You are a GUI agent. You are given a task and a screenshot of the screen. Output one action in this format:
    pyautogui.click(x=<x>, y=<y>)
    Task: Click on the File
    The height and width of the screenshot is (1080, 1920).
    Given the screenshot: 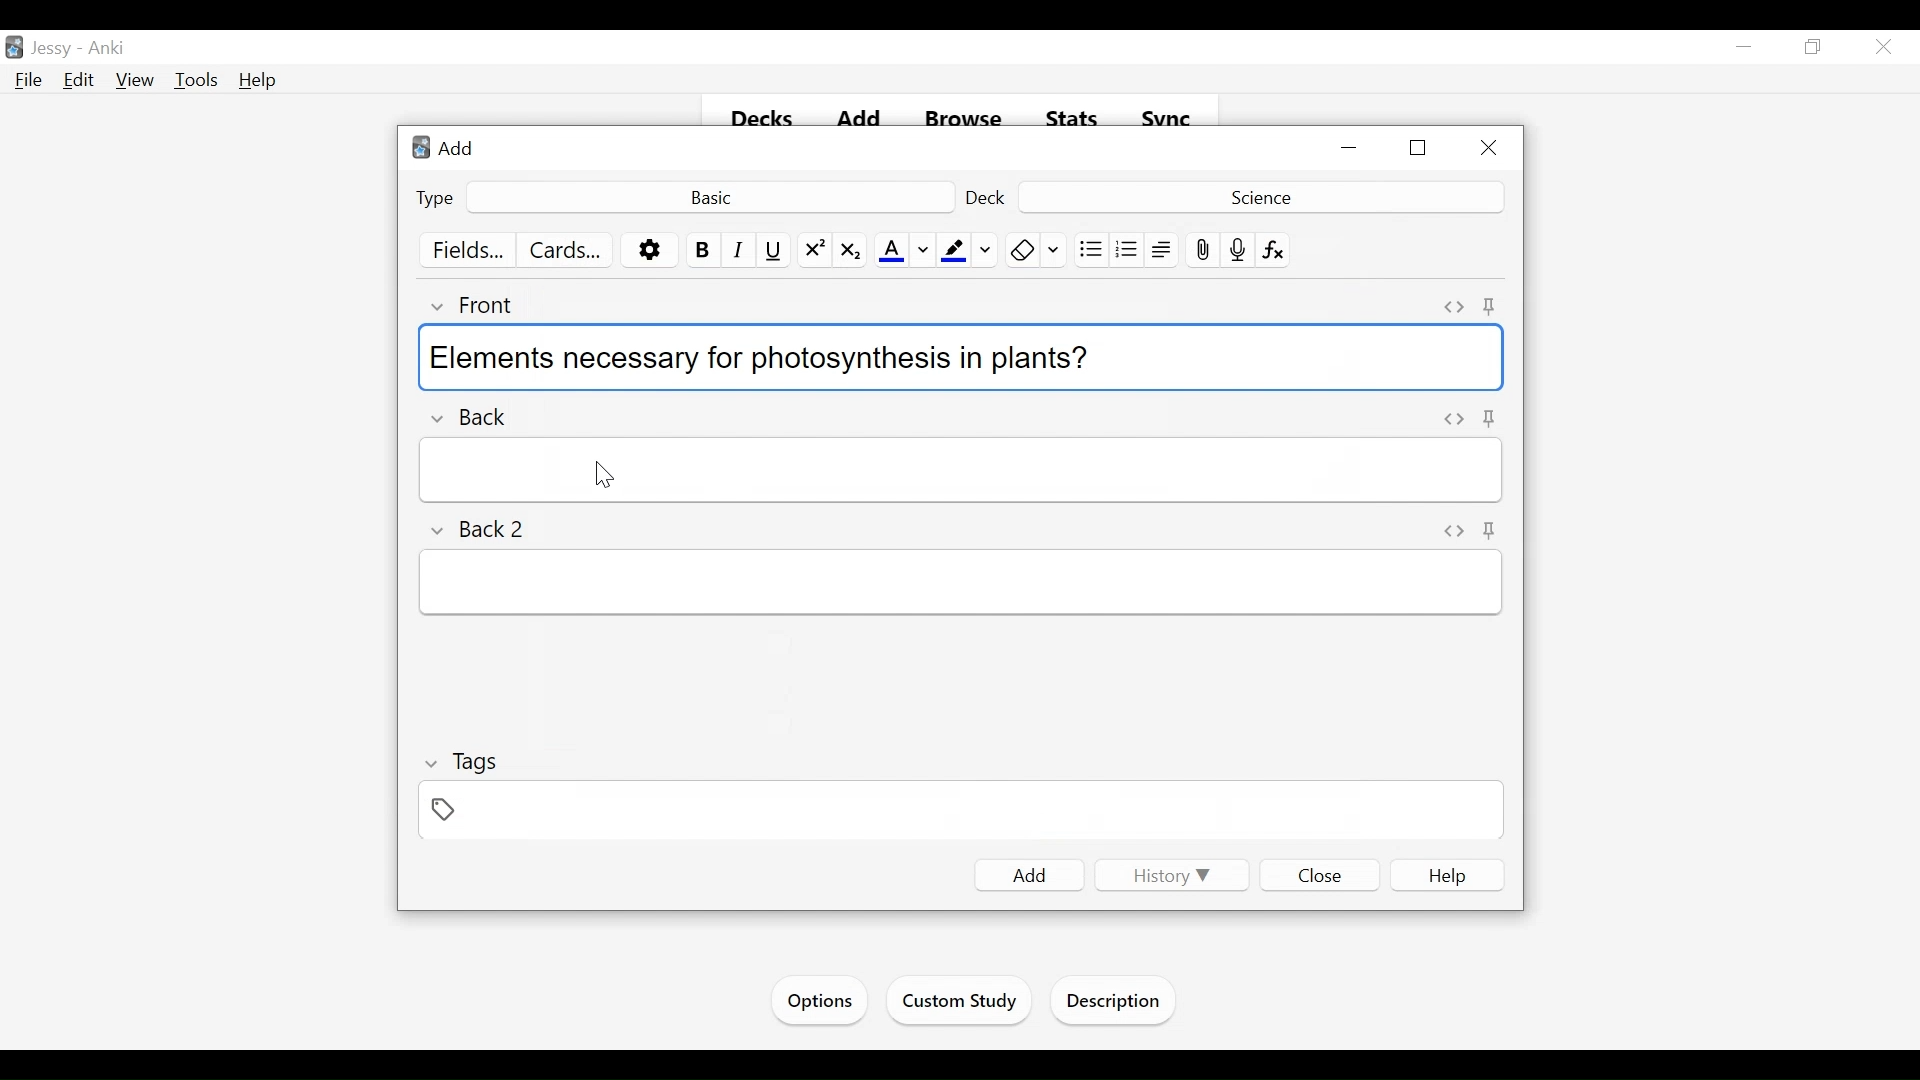 What is the action you would take?
    pyautogui.click(x=29, y=81)
    